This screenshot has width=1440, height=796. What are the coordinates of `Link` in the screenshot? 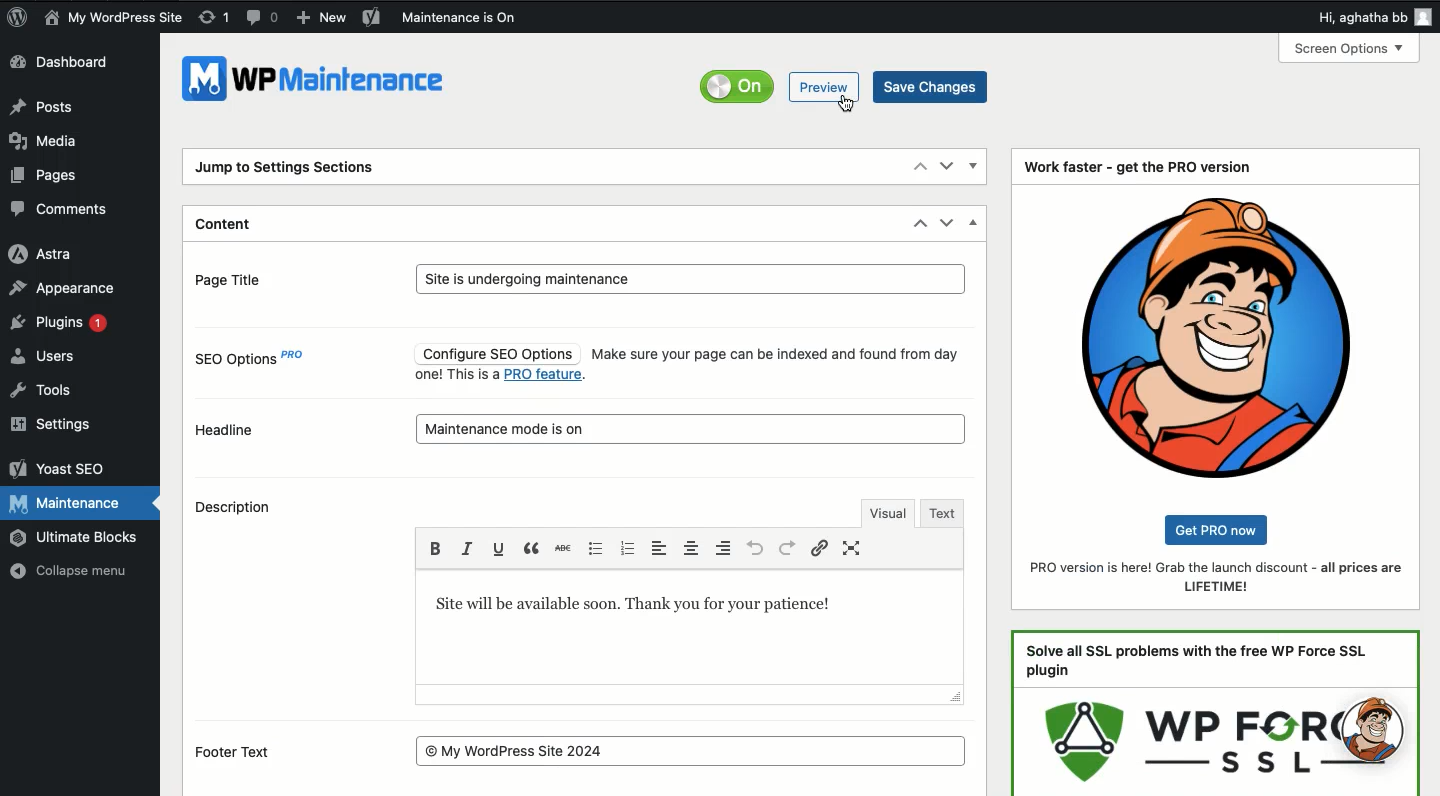 It's located at (822, 548).